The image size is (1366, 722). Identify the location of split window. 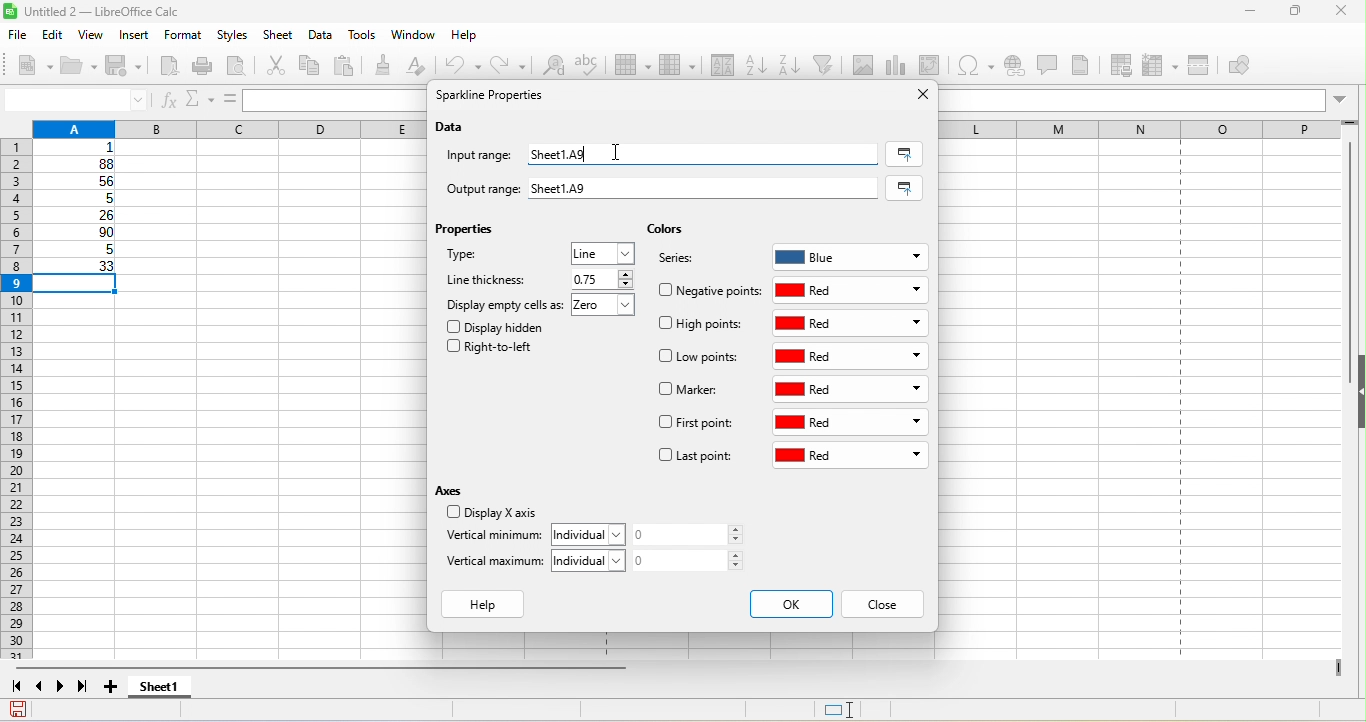
(1207, 66).